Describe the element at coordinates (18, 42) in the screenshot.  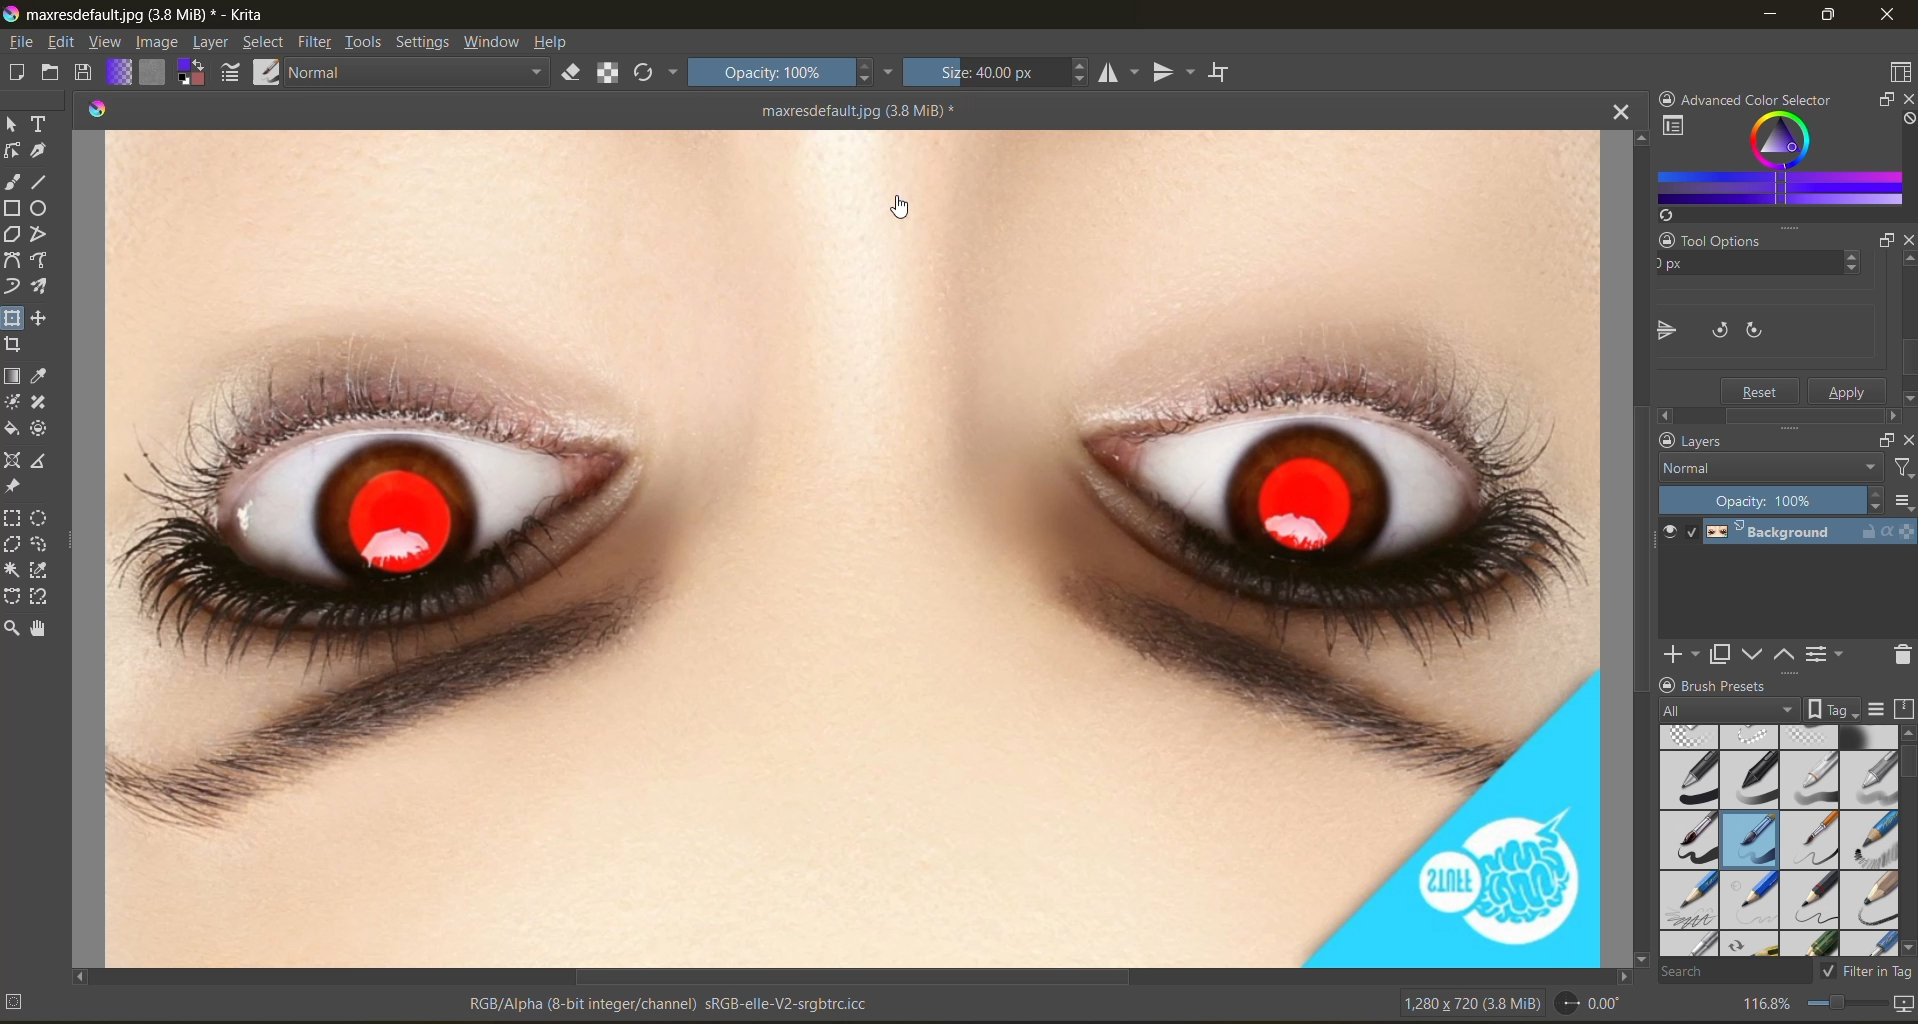
I see `file` at that location.